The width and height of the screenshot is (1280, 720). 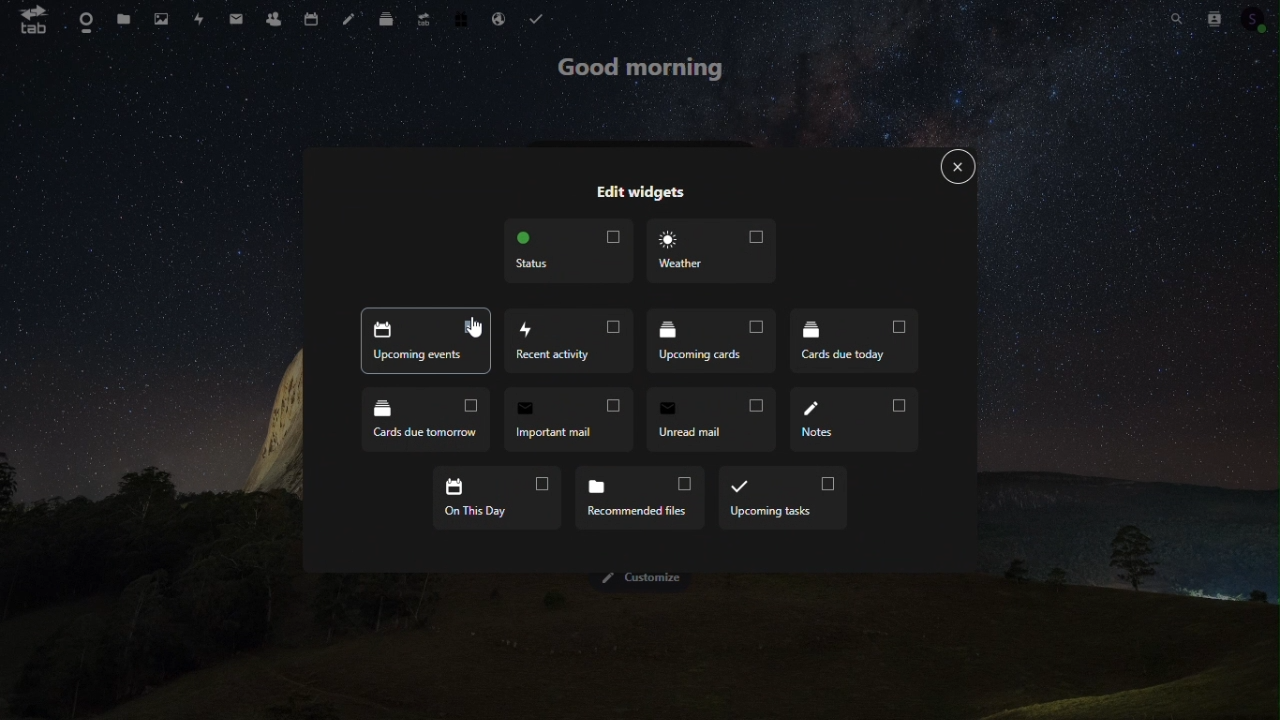 What do you see at coordinates (474, 325) in the screenshot?
I see `cursor` at bounding box center [474, 325].